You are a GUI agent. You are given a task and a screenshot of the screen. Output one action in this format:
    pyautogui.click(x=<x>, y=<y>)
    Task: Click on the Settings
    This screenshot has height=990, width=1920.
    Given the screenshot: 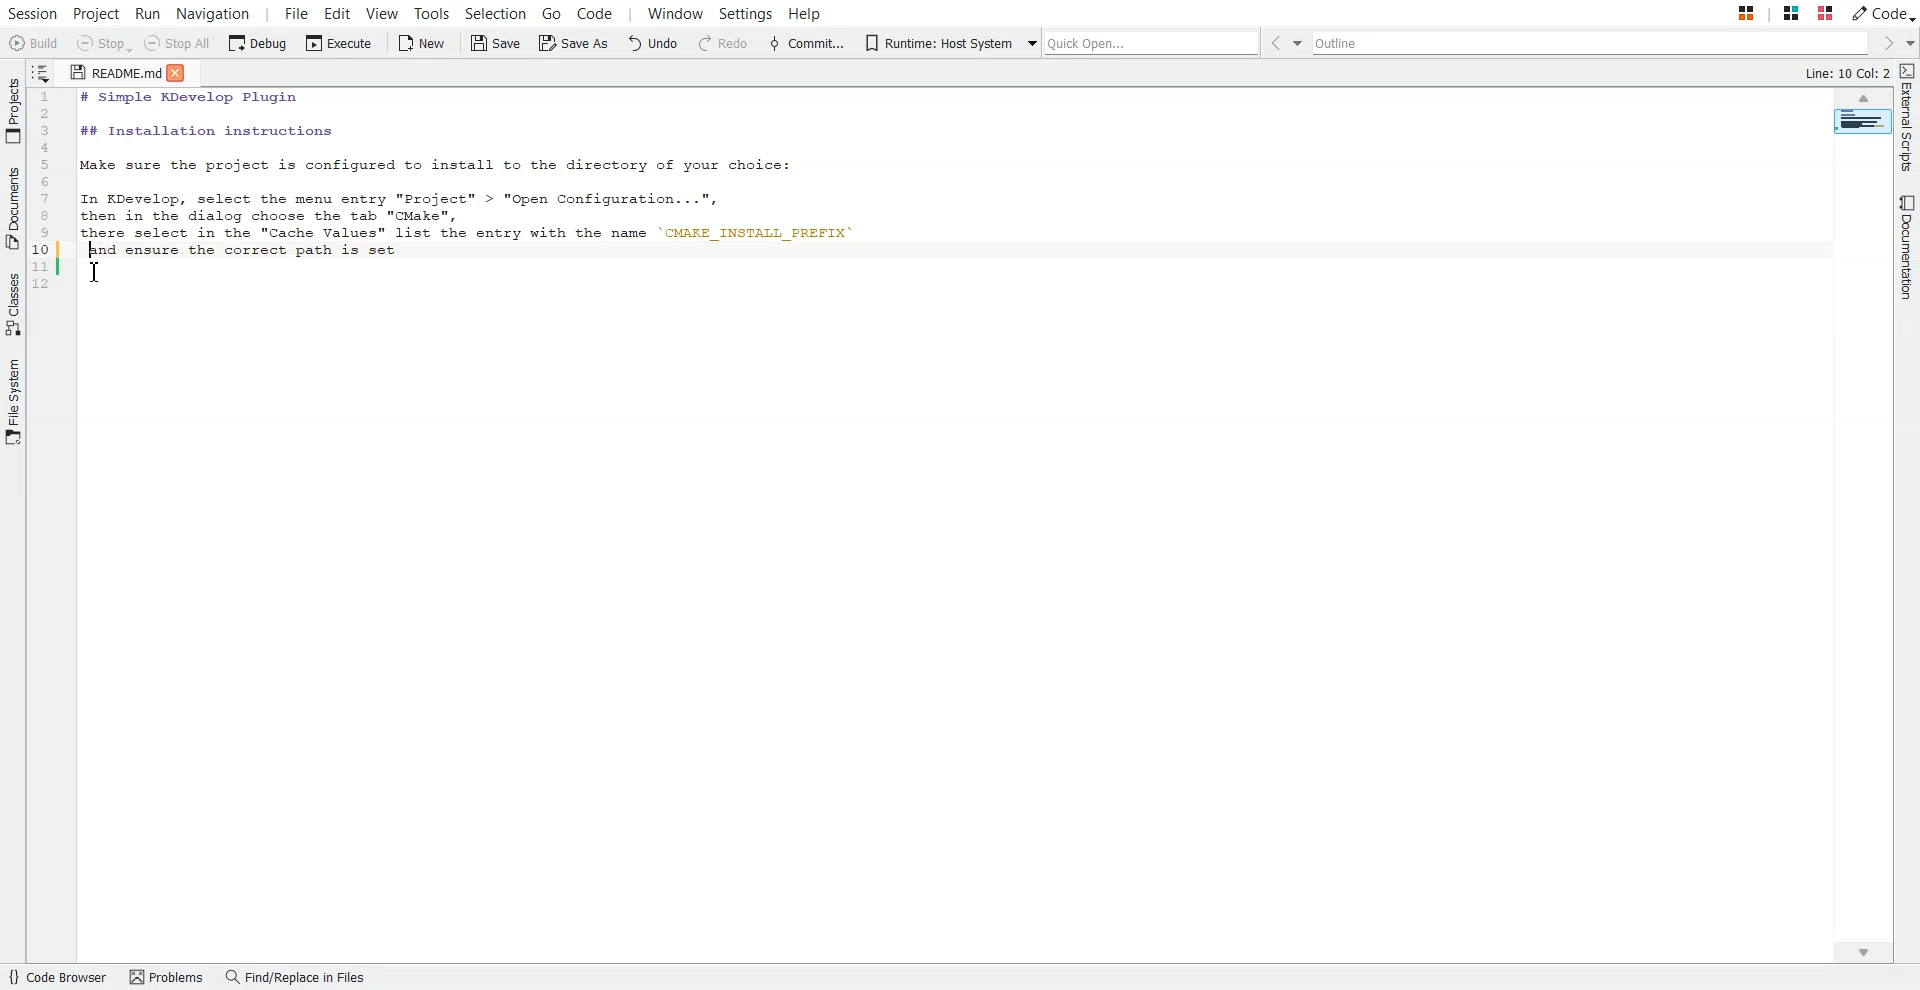 What is the action you would take?
    pyautogui.click(x=747, y=12)
    